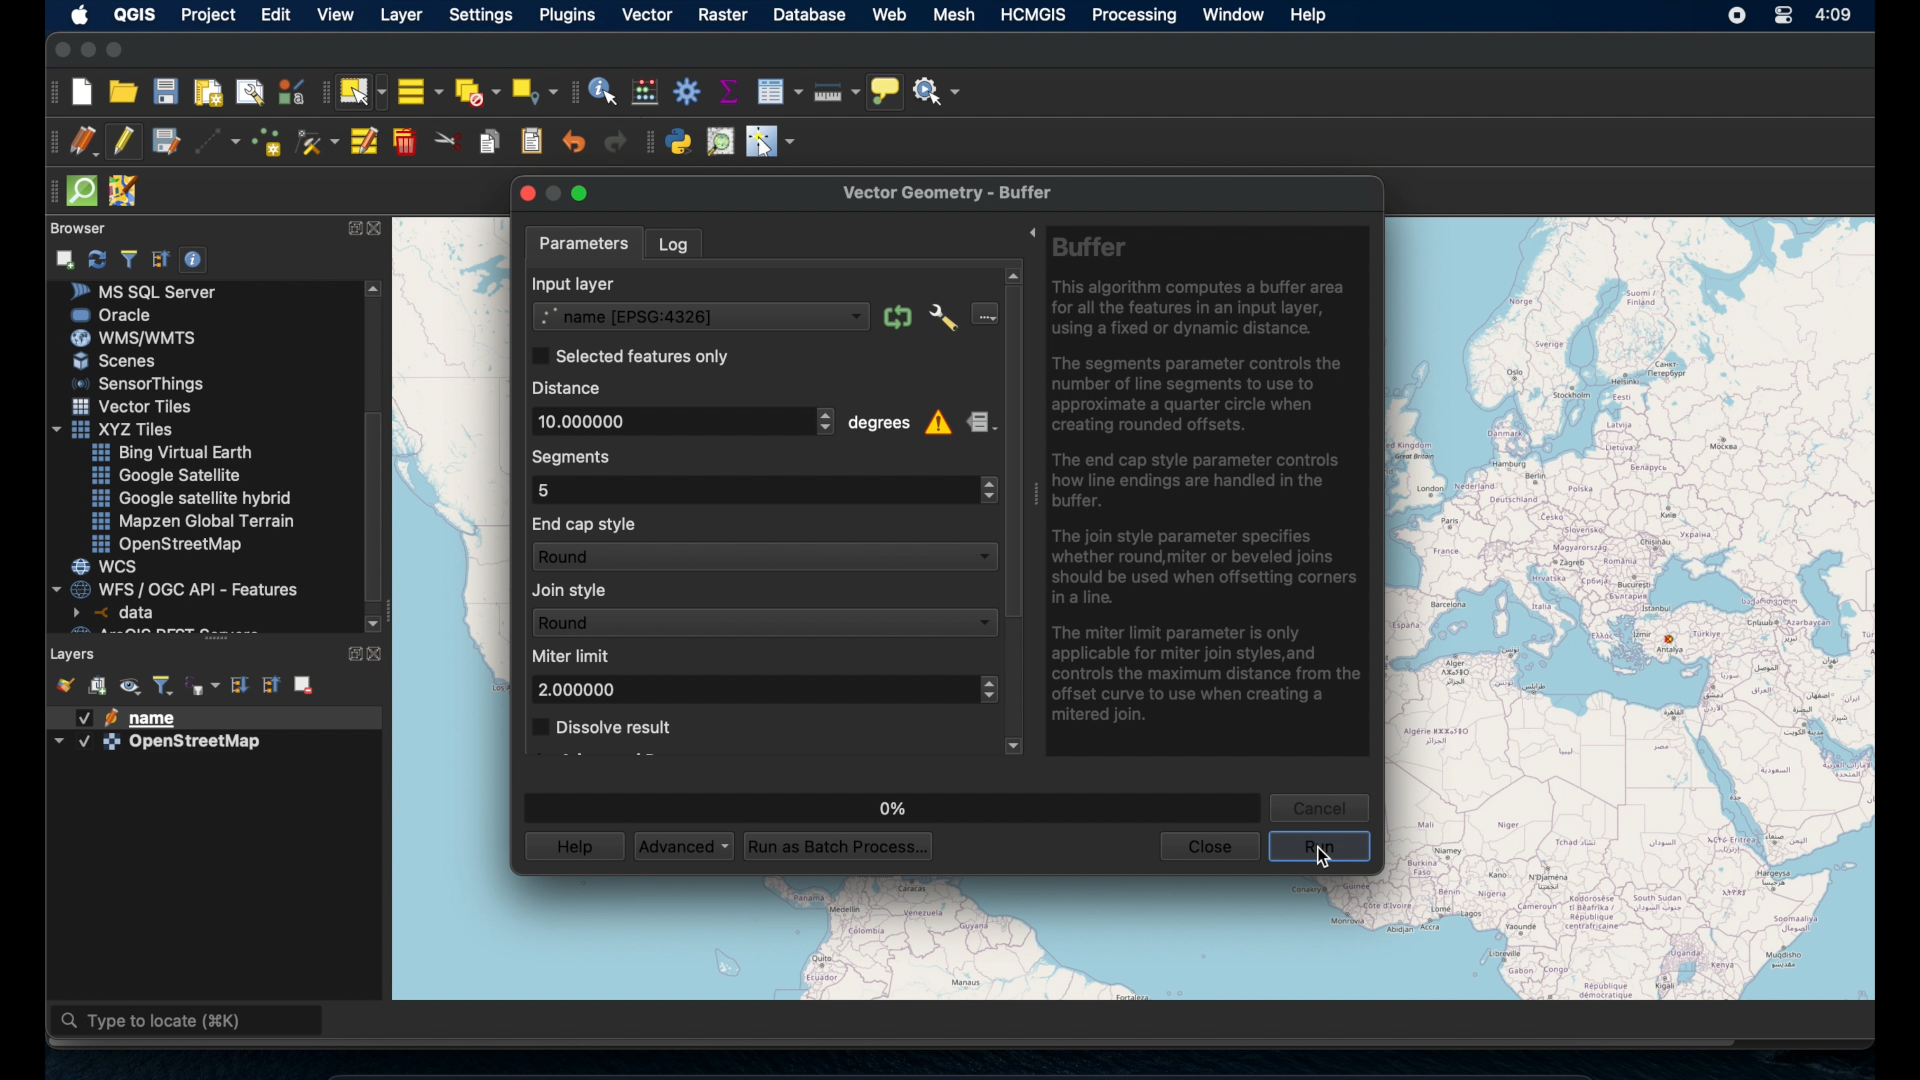 The width and height of the screenshot is (1920, 1080). Describe the element at coordinates (74, 652) in the screenshot. I see `layers` at that location.